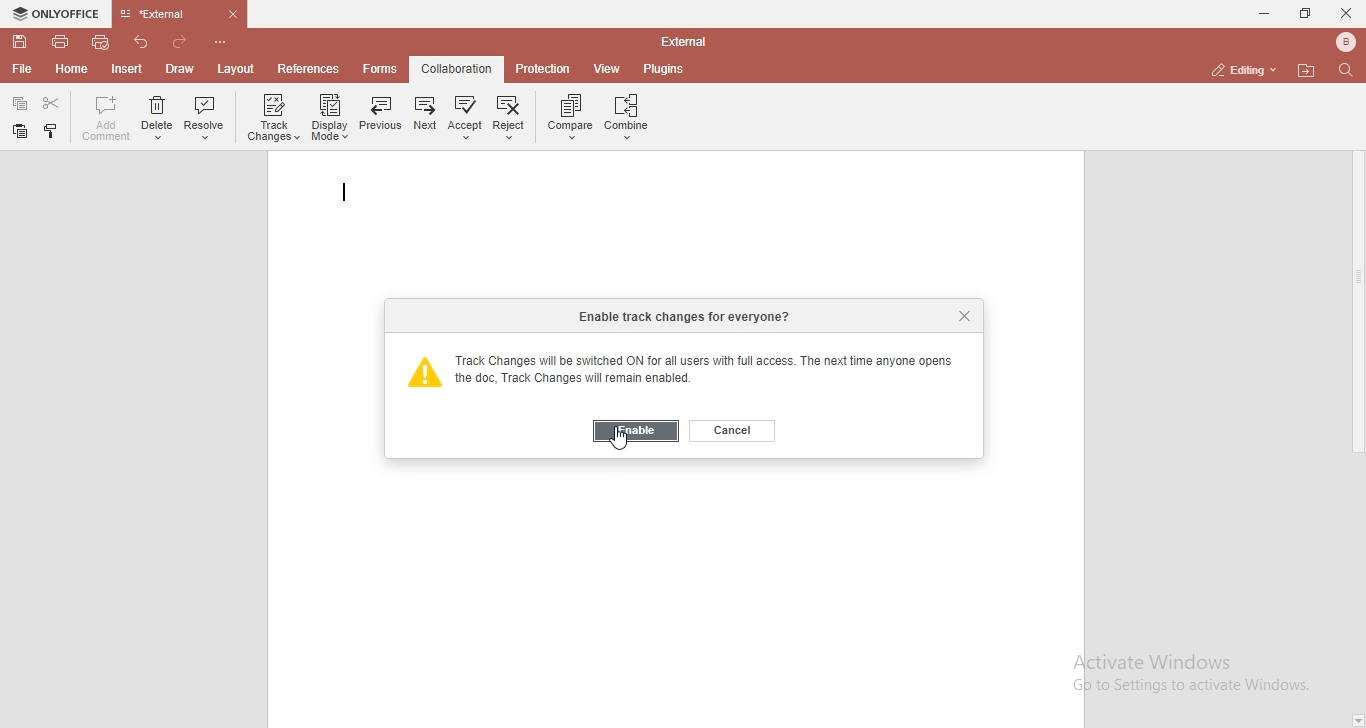 This screenshot has width=1366, height=728. I want to click on find, so click(1348, 71).